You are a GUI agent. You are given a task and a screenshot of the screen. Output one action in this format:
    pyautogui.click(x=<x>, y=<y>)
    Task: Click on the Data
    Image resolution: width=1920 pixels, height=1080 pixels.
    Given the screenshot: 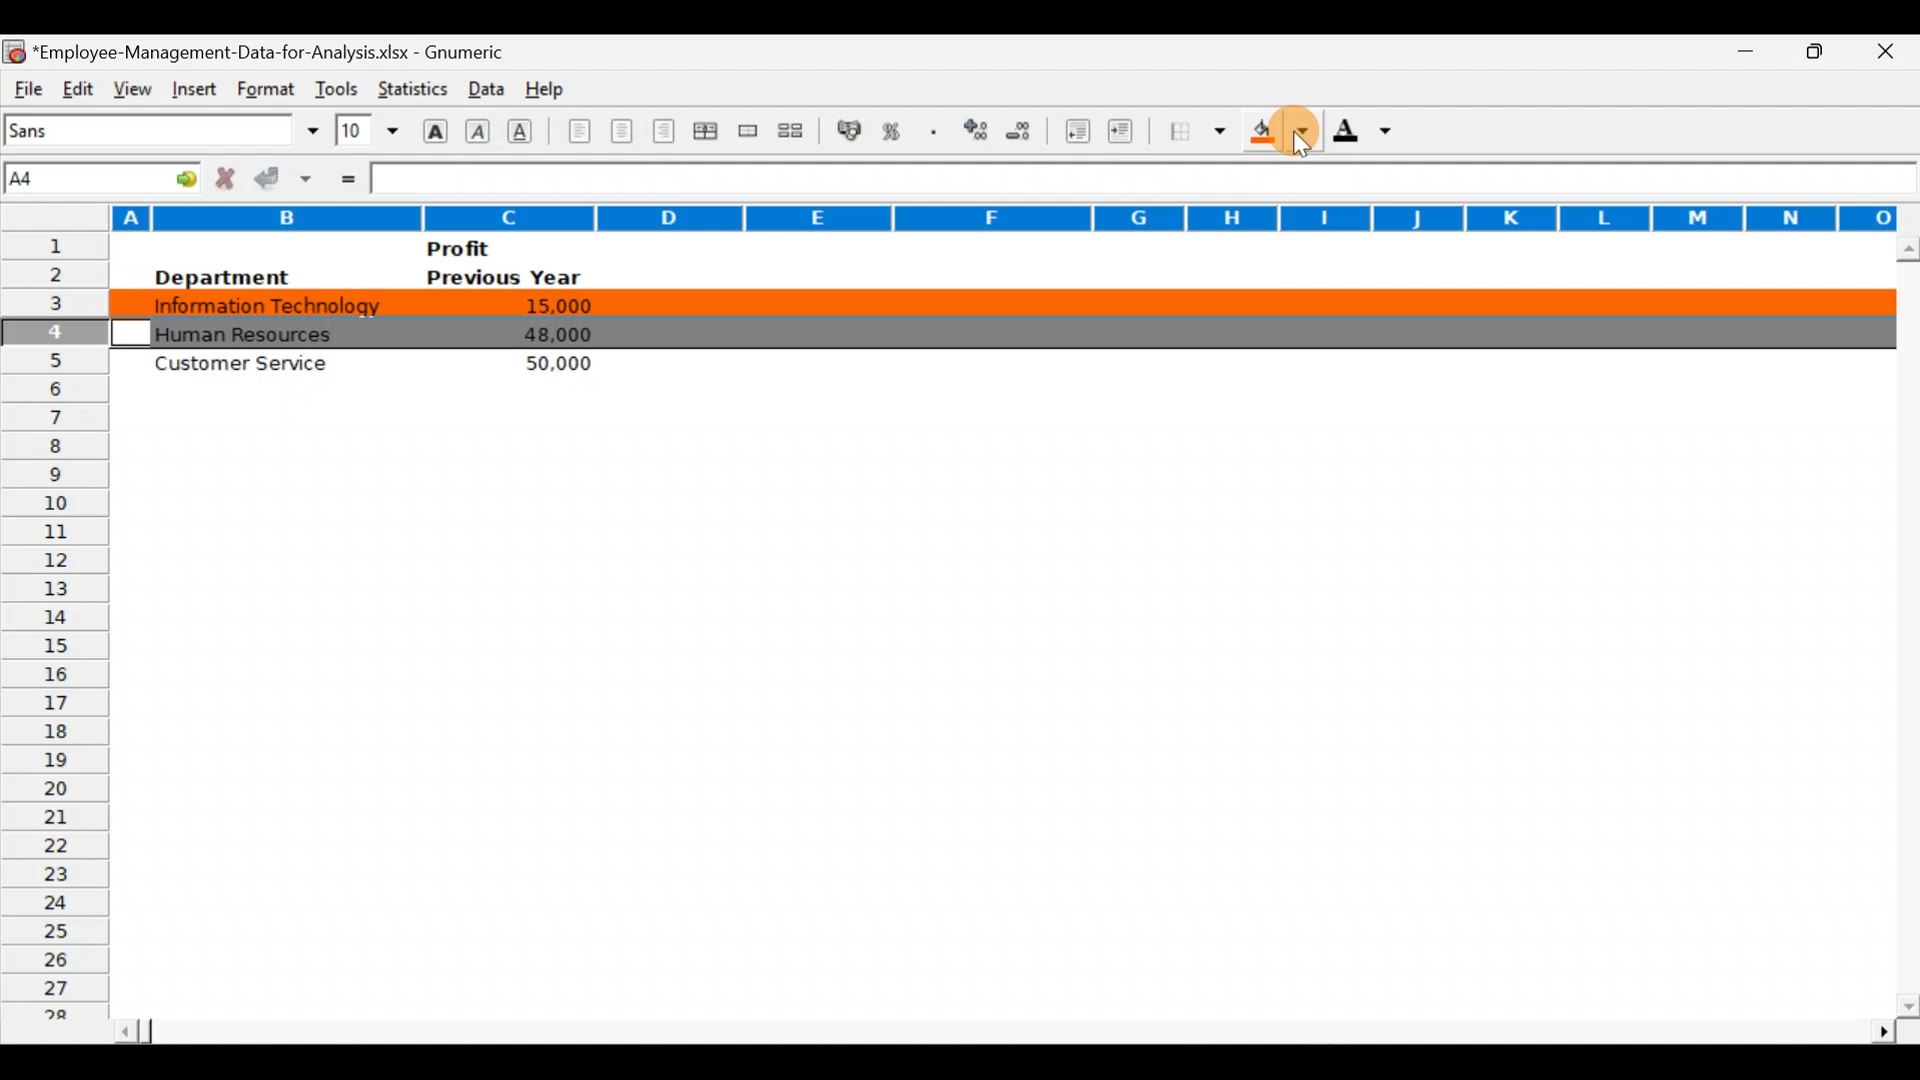 What is the action you would take?
    pyautogui.click(x=481, y=84)
    